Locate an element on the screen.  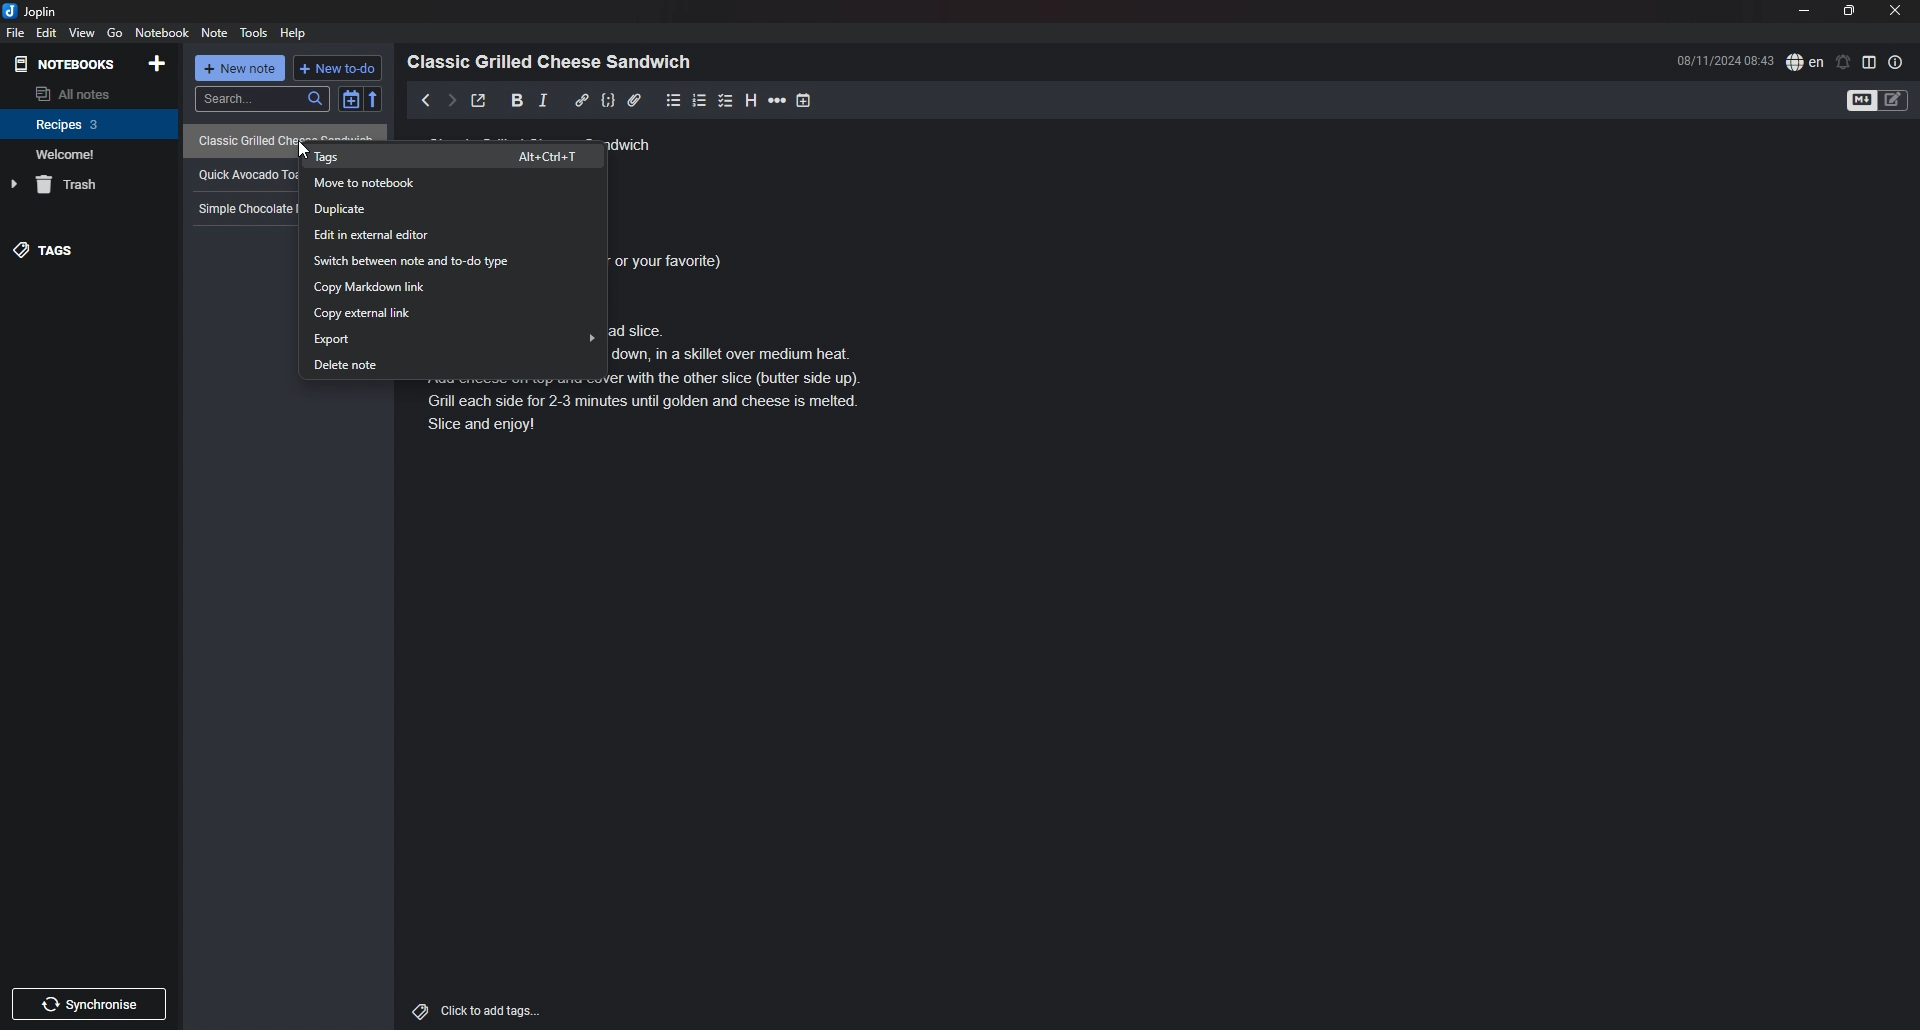
view is located at coordinates (81, 33).